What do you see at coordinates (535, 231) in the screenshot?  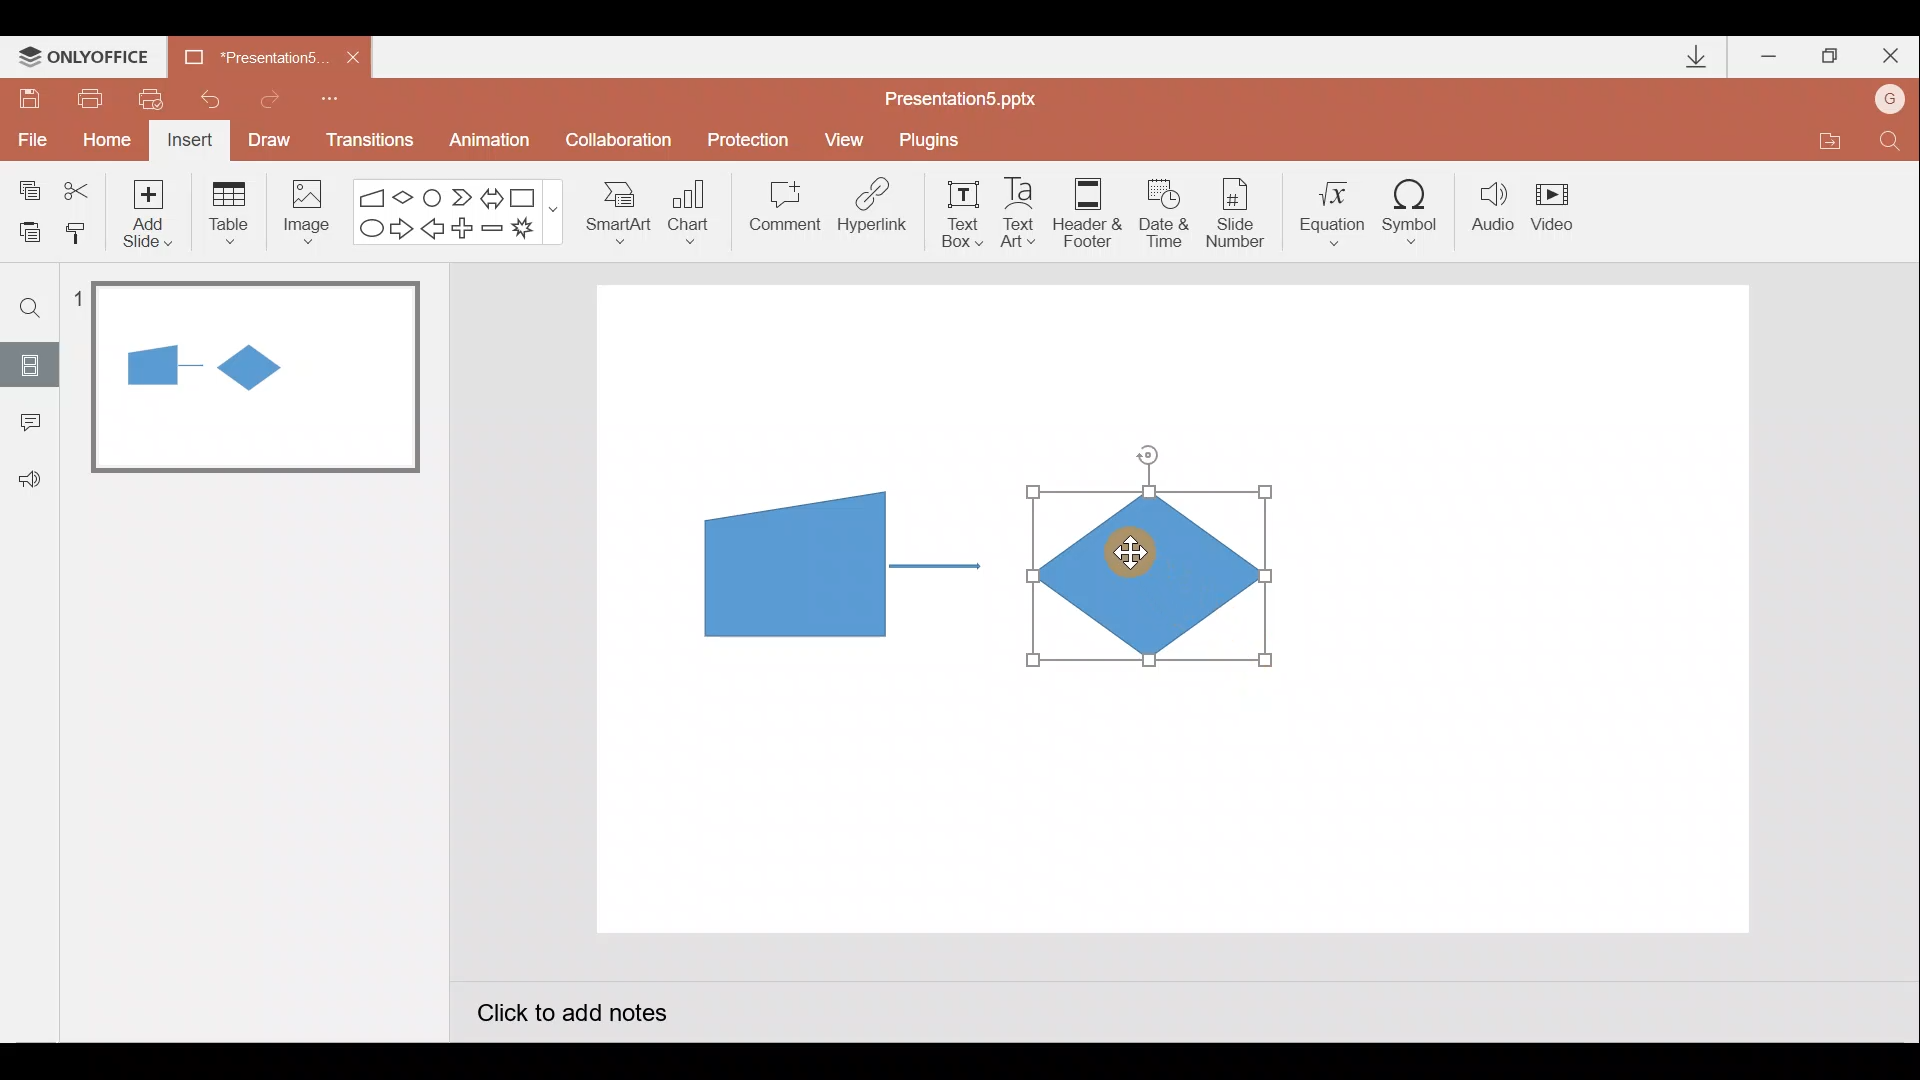 I see `Explosion 1` at bounding box center [535, 231].